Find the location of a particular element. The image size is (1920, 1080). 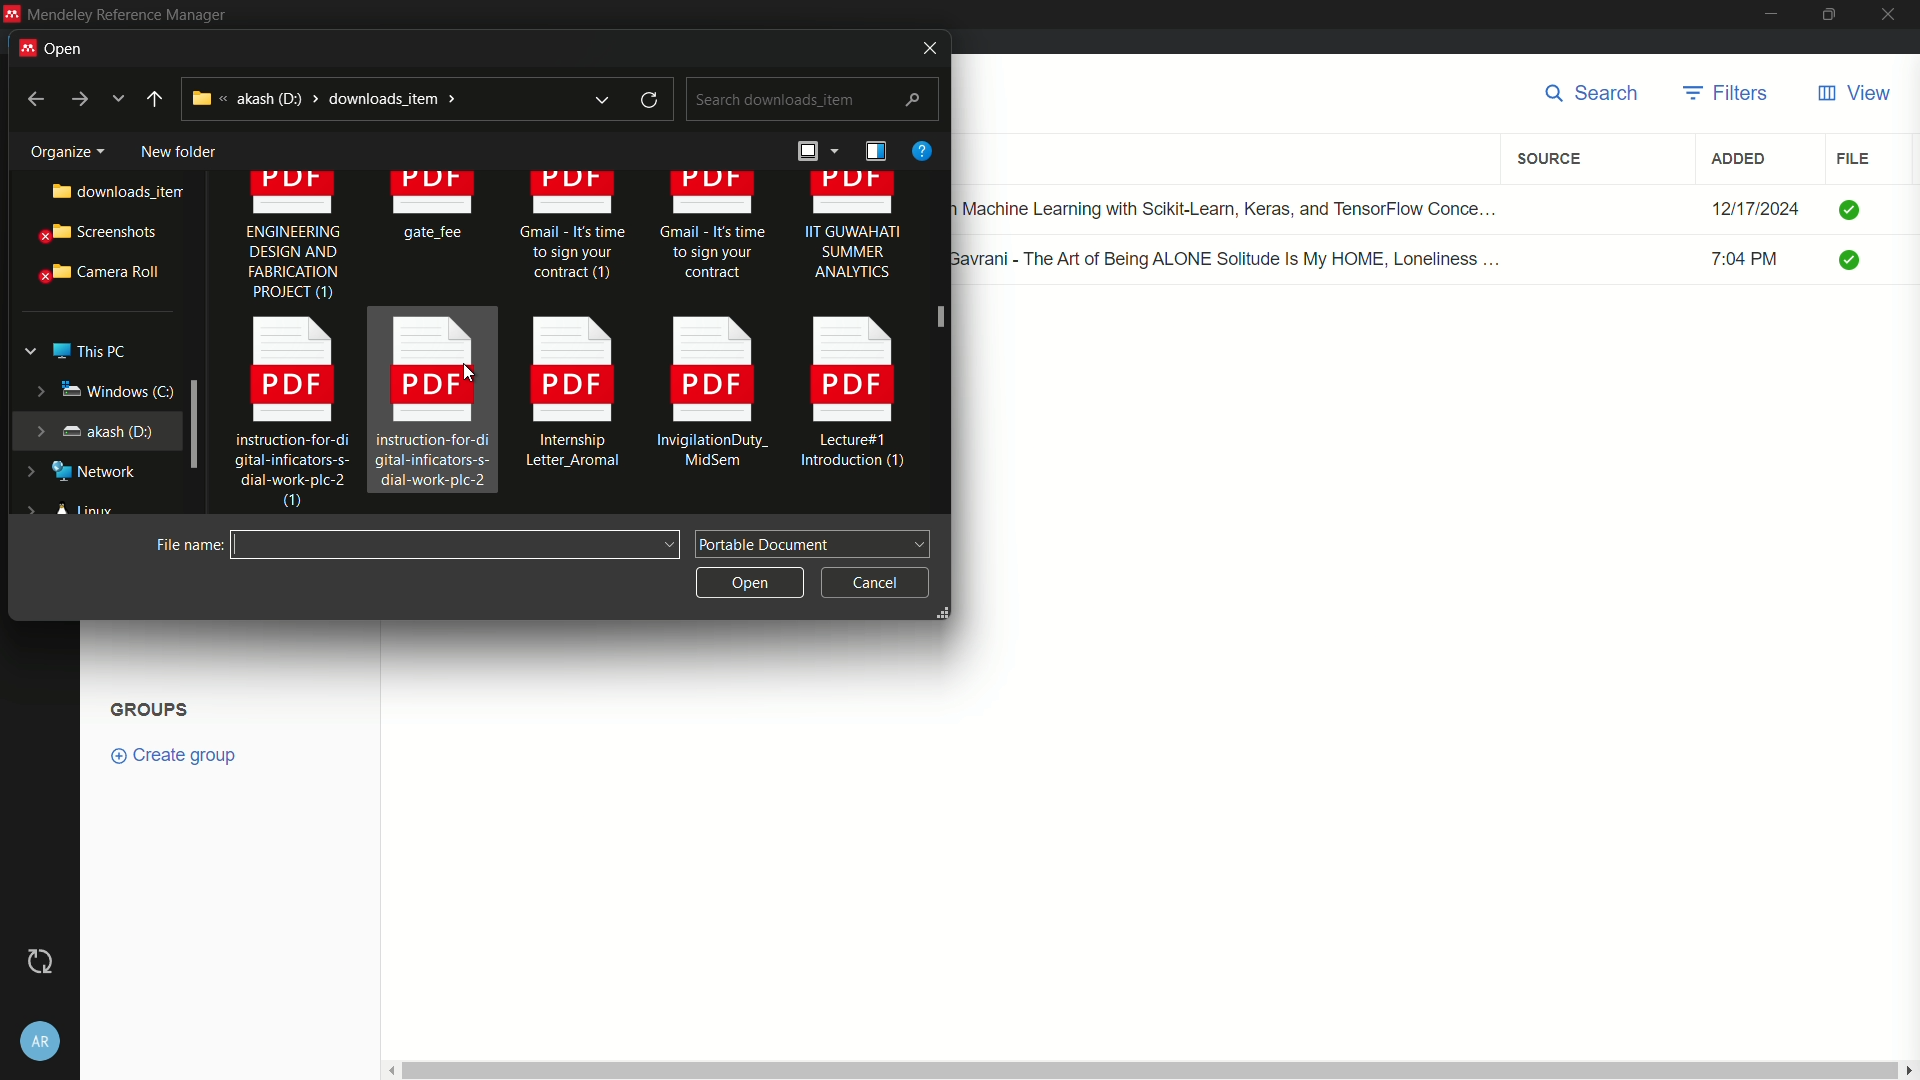

file name:  is located at coordinates (185, 542).